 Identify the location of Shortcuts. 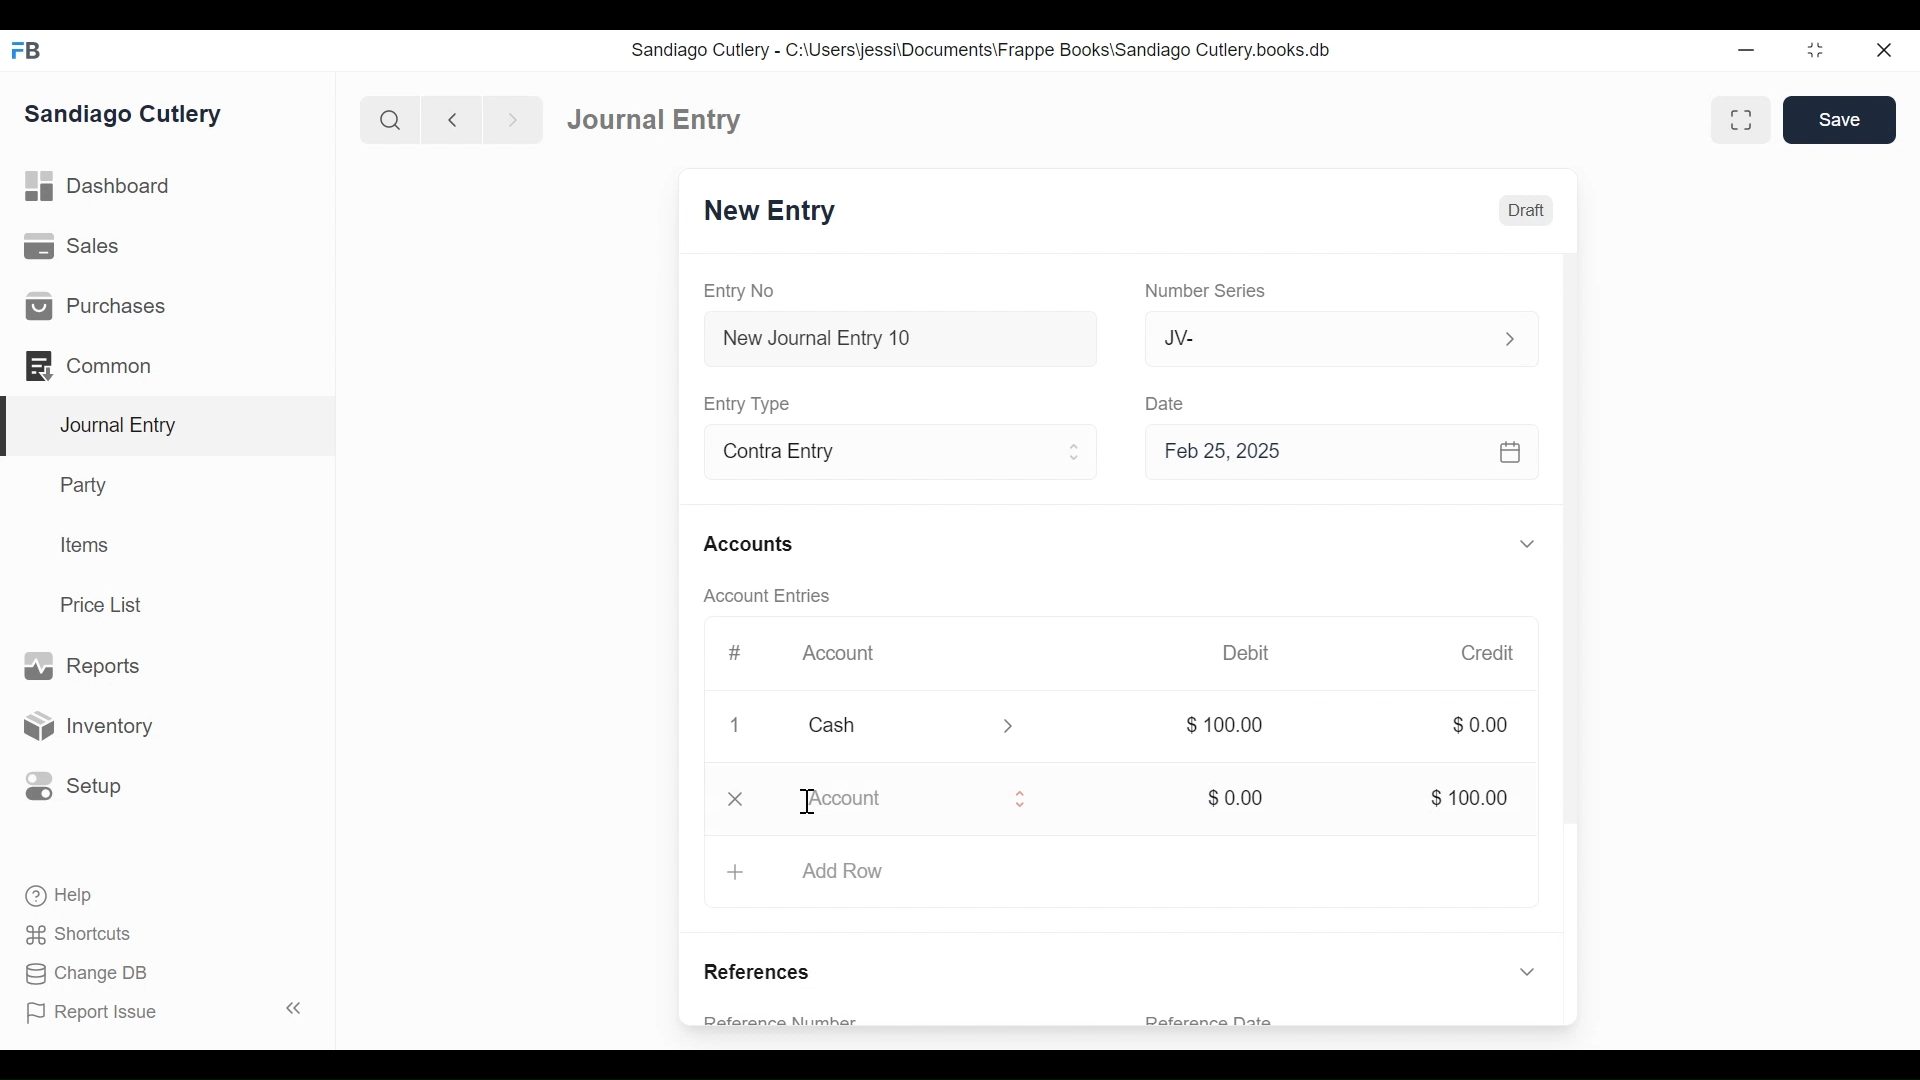
(73, 934).